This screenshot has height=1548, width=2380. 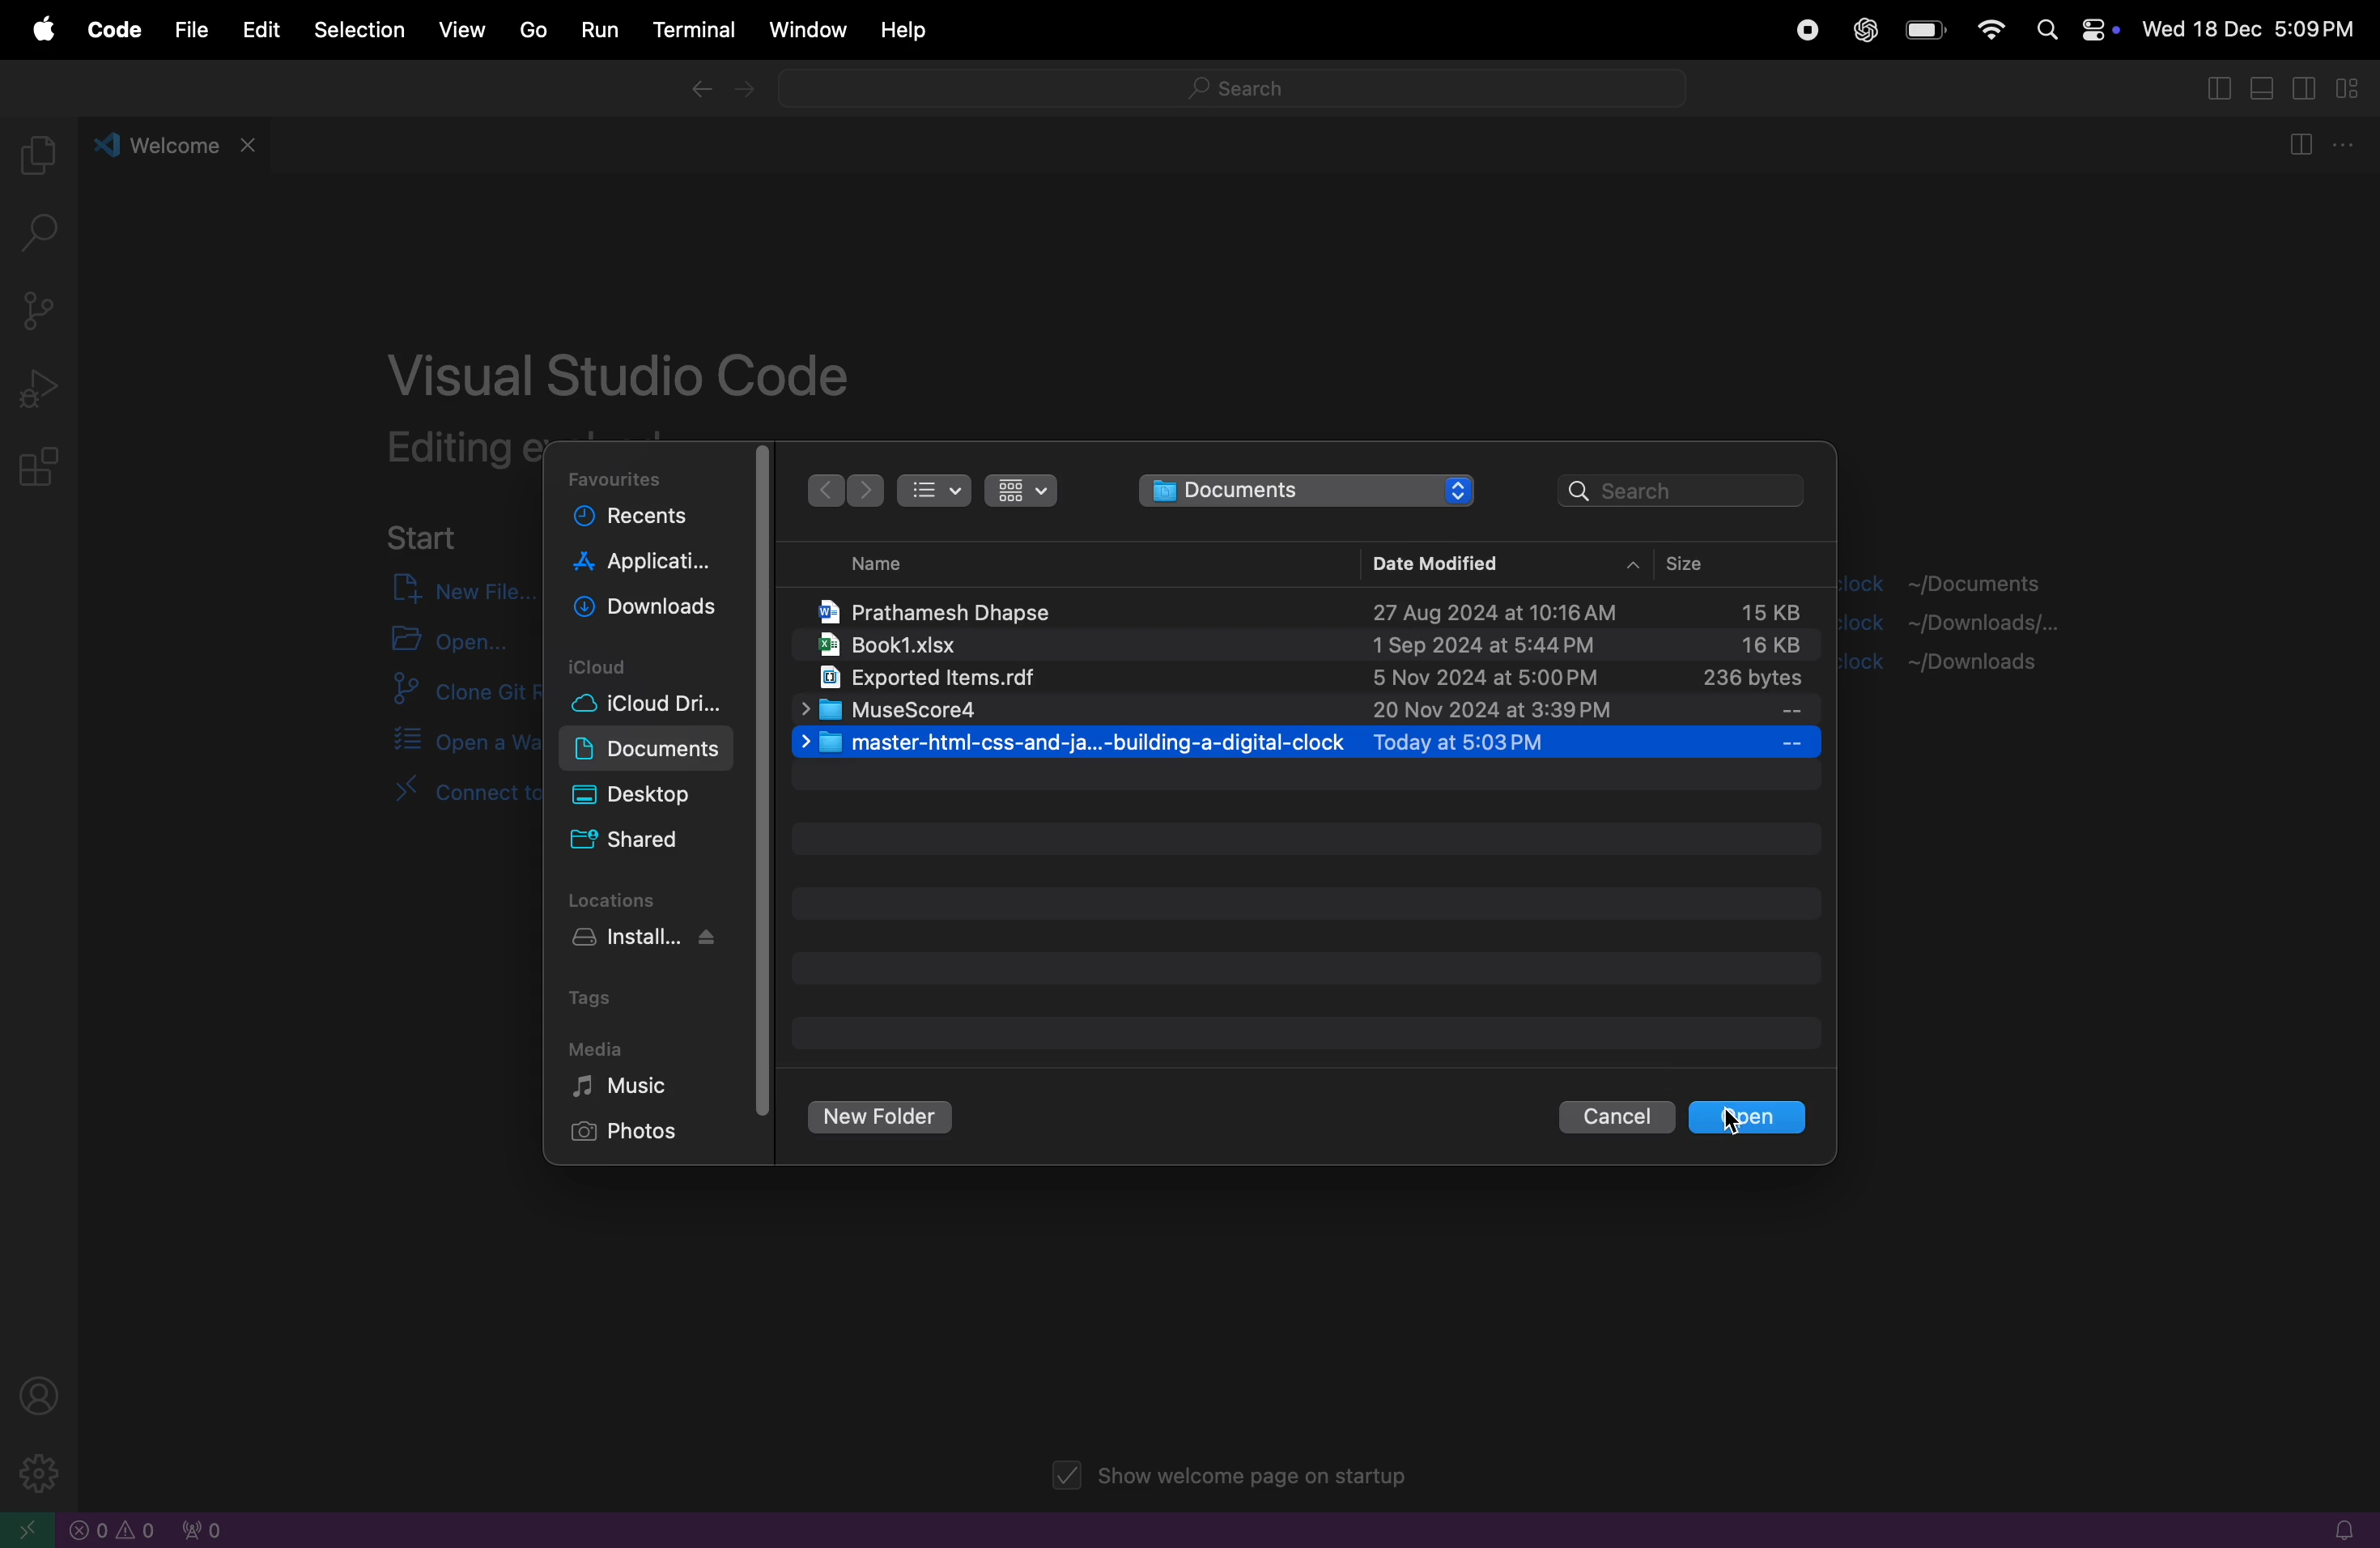 I want to click on open input elements, so click(x=442, y=641).